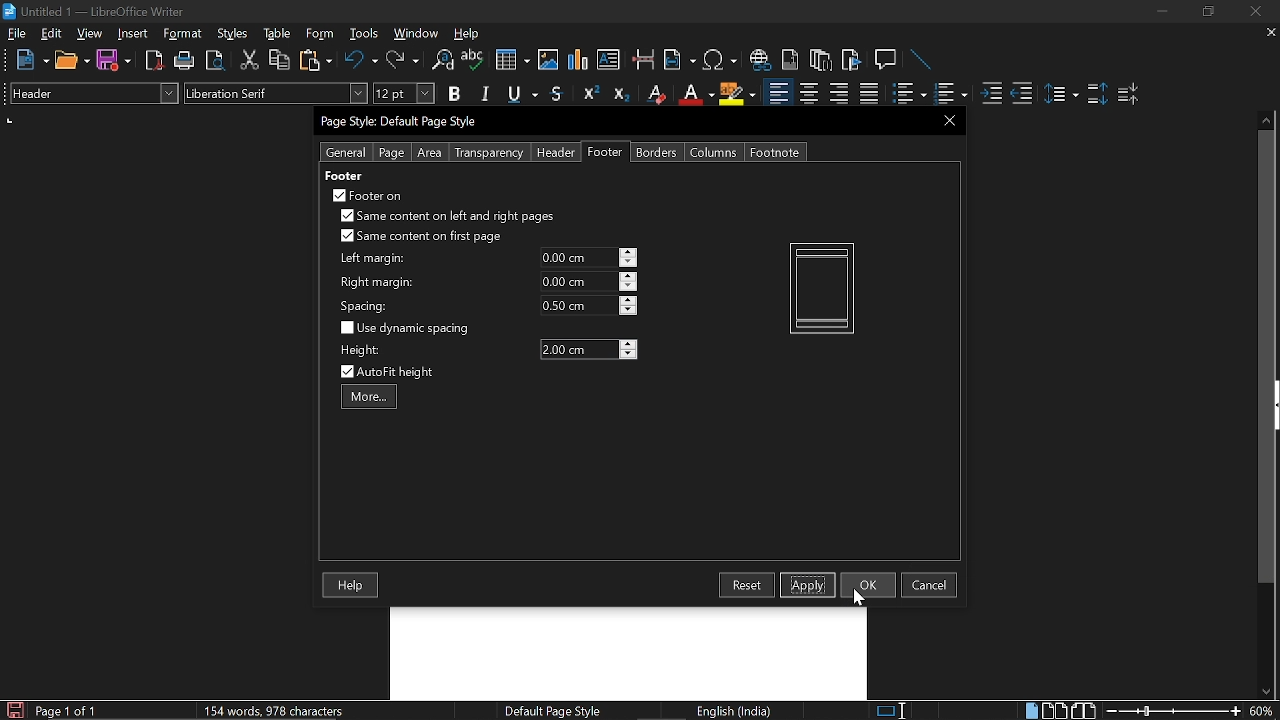 The height and width of the screenshot is (720, 1280). What do you see at coordinates (738, 93) in the screenshot?
I see `Highlight` at bounding box center [738, 93].